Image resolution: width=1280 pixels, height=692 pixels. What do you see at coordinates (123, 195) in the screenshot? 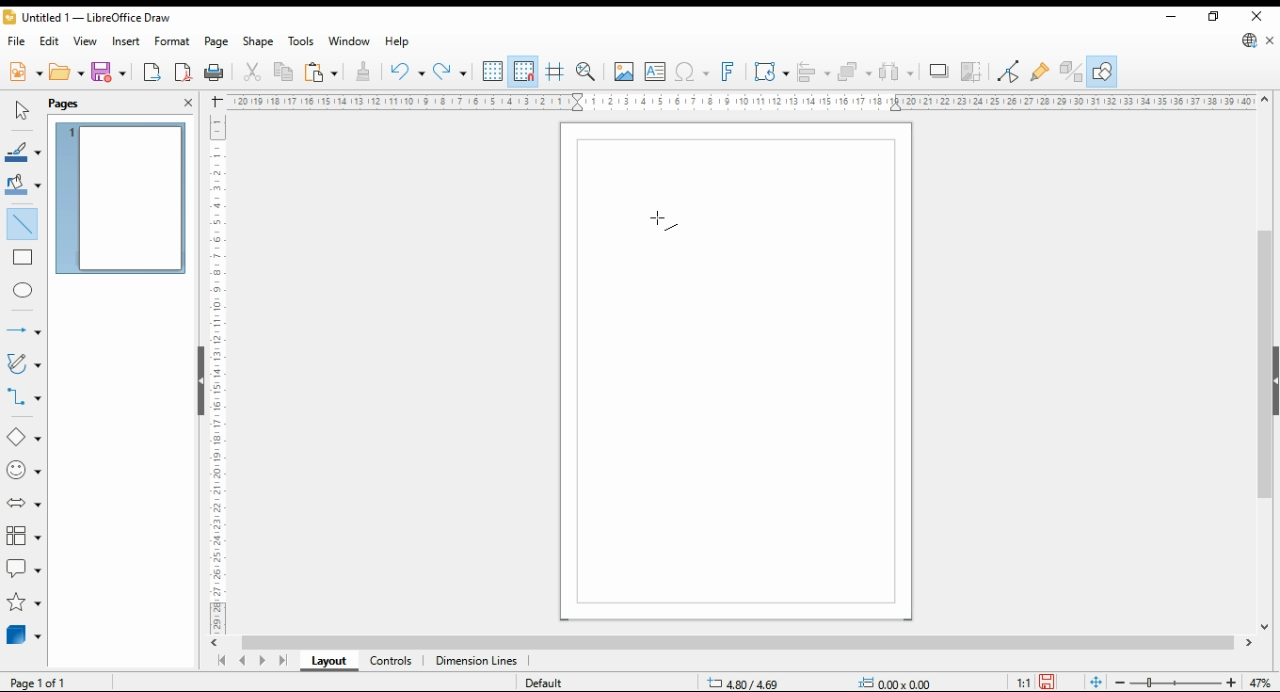
I see `page 1` at bounding box center [123, 195].